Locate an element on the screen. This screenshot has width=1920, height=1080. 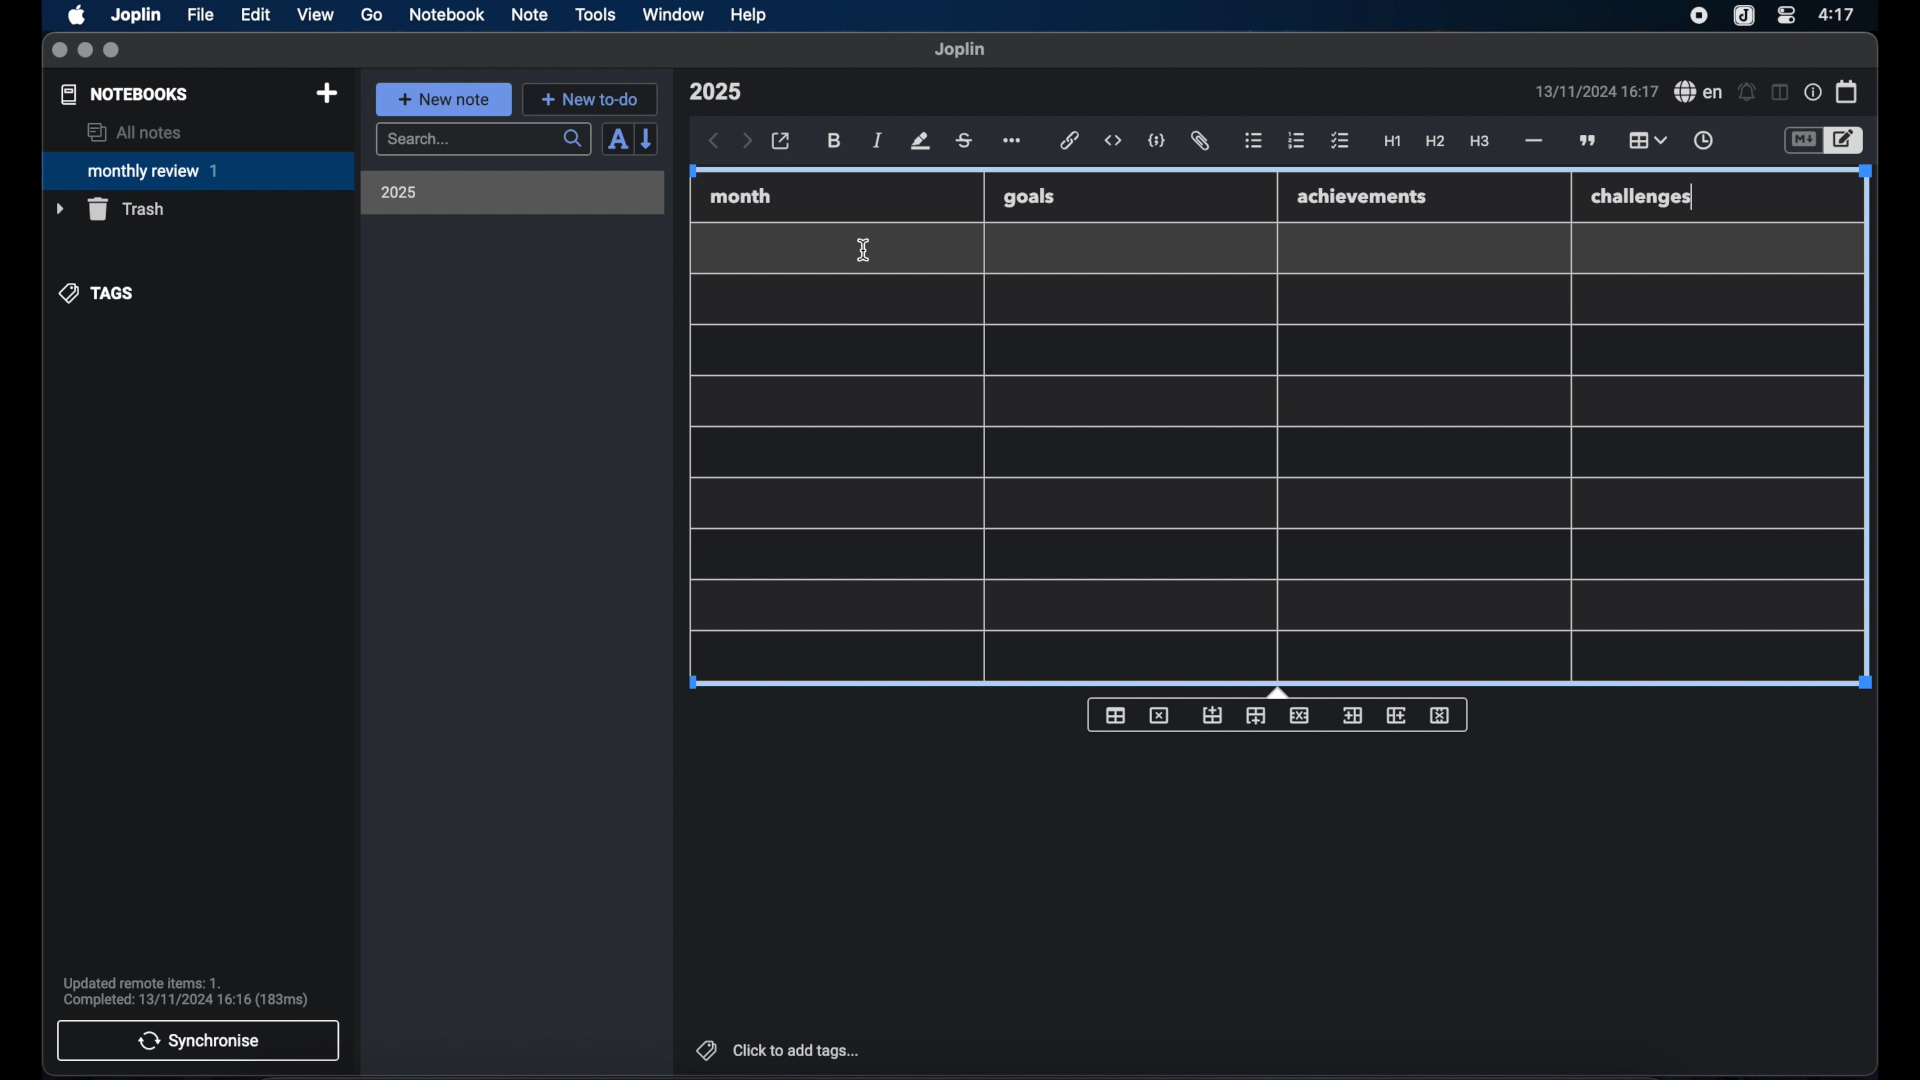
horizontal rule is located at coordinates (1532, 141).